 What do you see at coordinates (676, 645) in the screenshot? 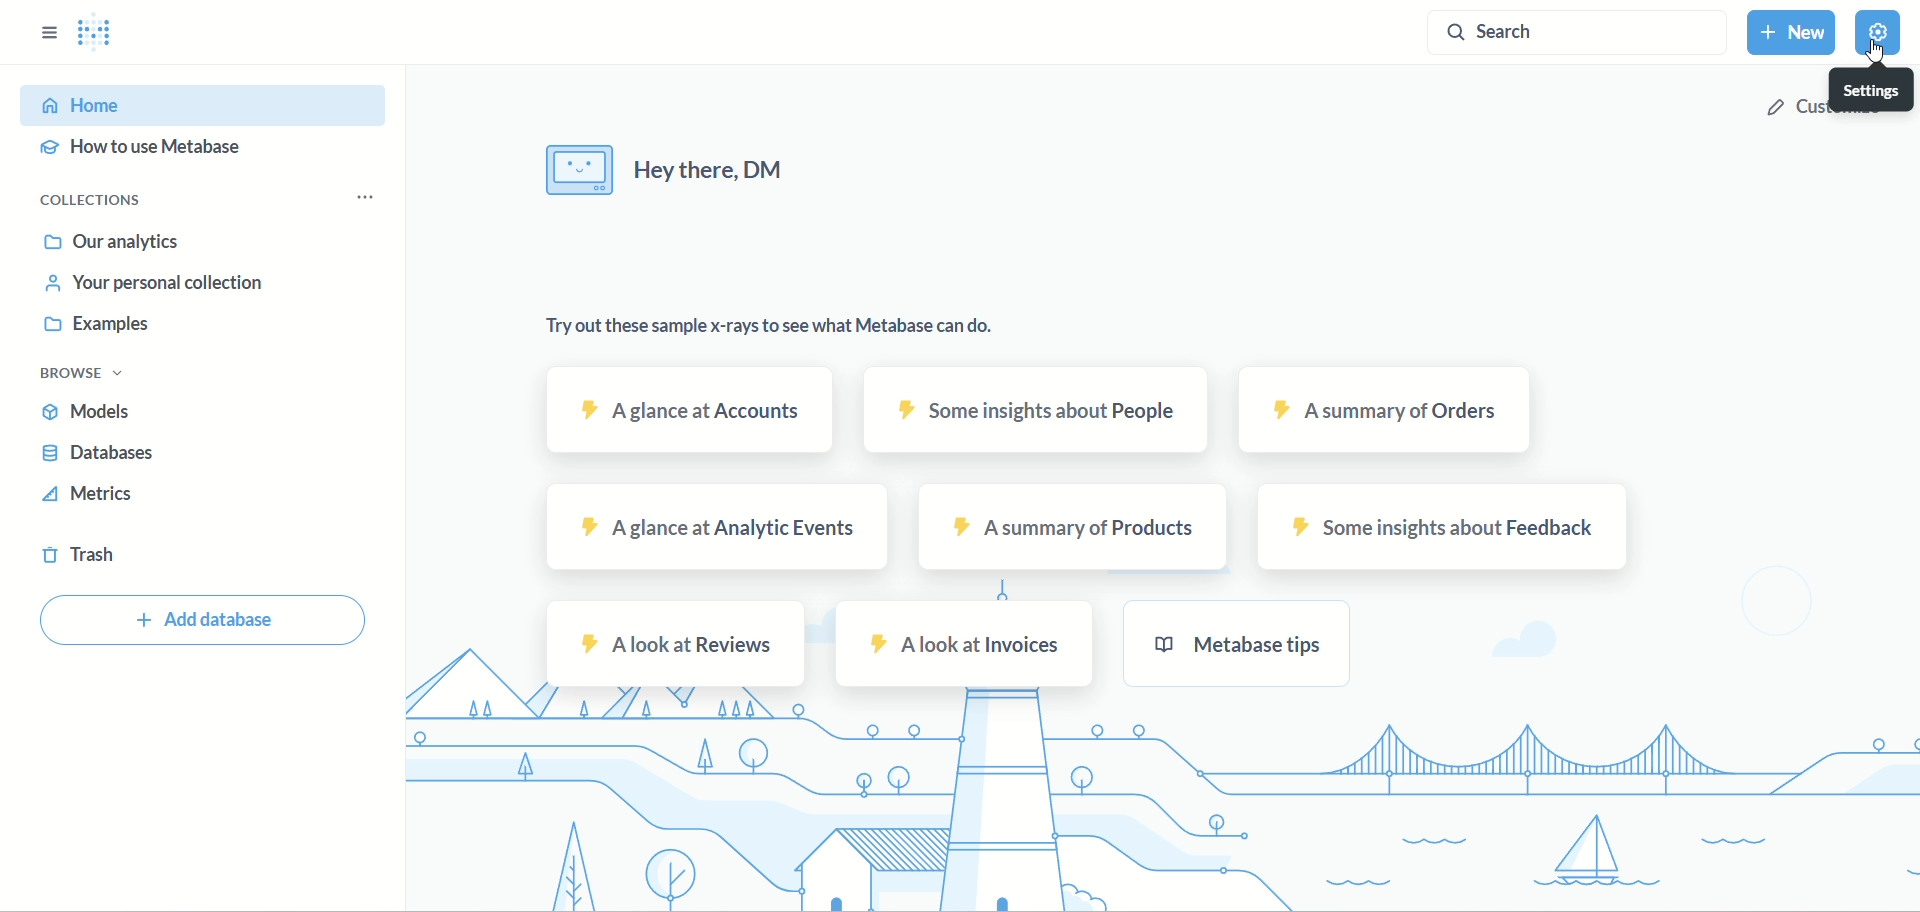
I see `reviews` at bounding box center [676, 645].